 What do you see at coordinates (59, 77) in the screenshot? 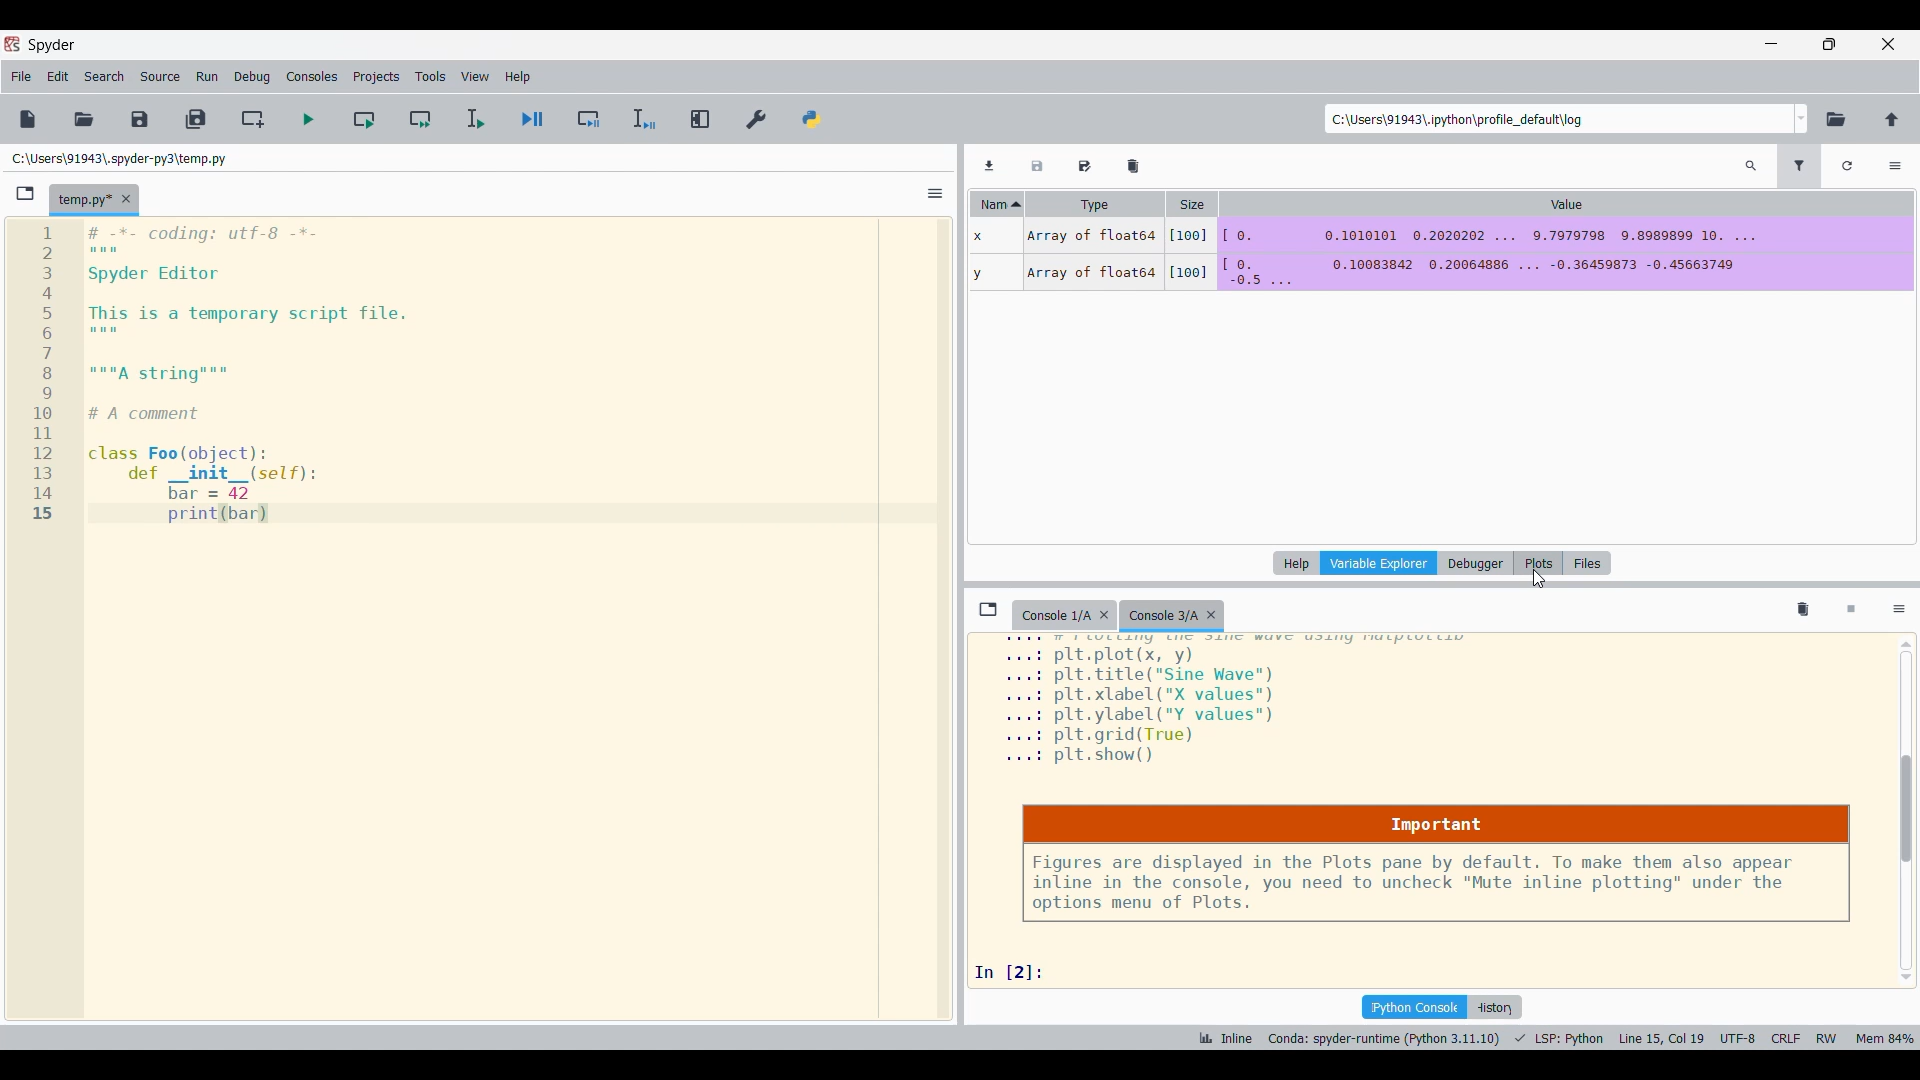
I see `Edit menu` at bounding box center [59, 77].